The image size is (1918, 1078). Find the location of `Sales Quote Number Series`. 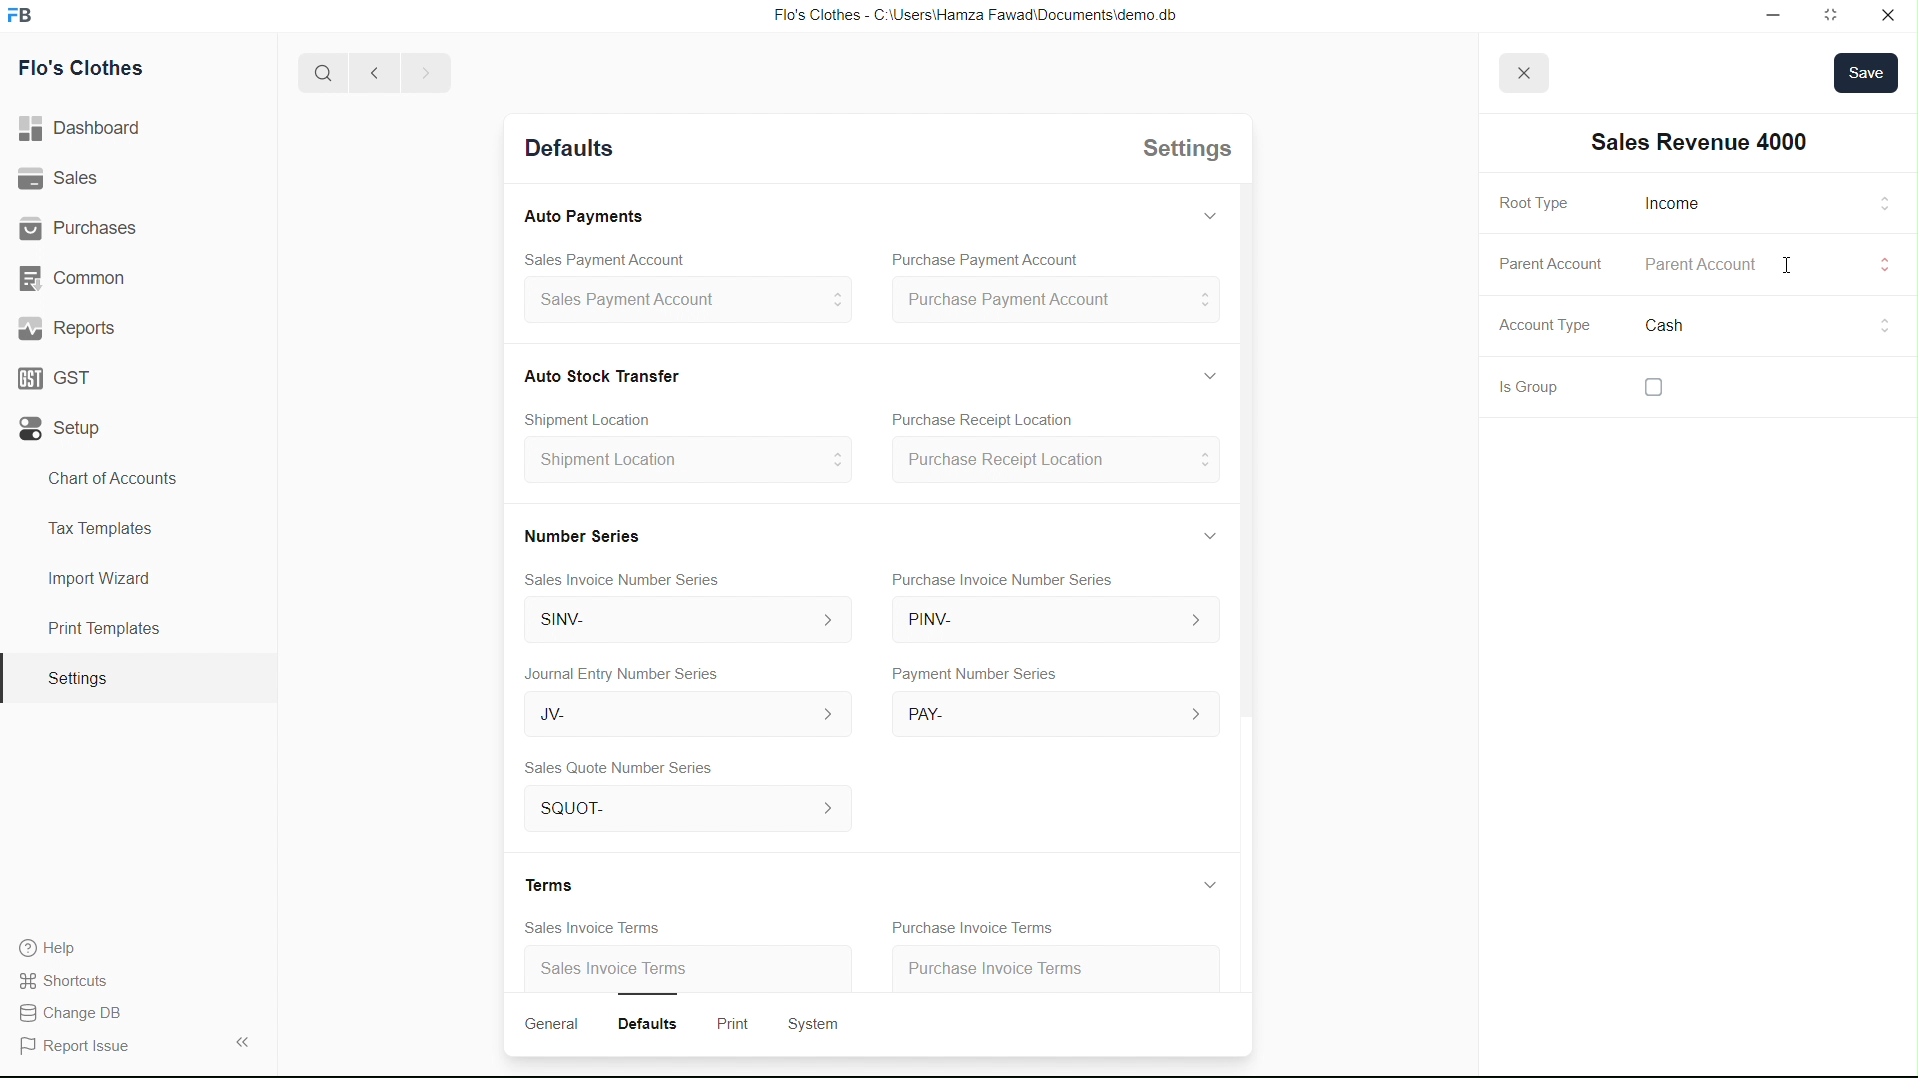

Sales Quote Number Series is located at coordinates (619, 769).